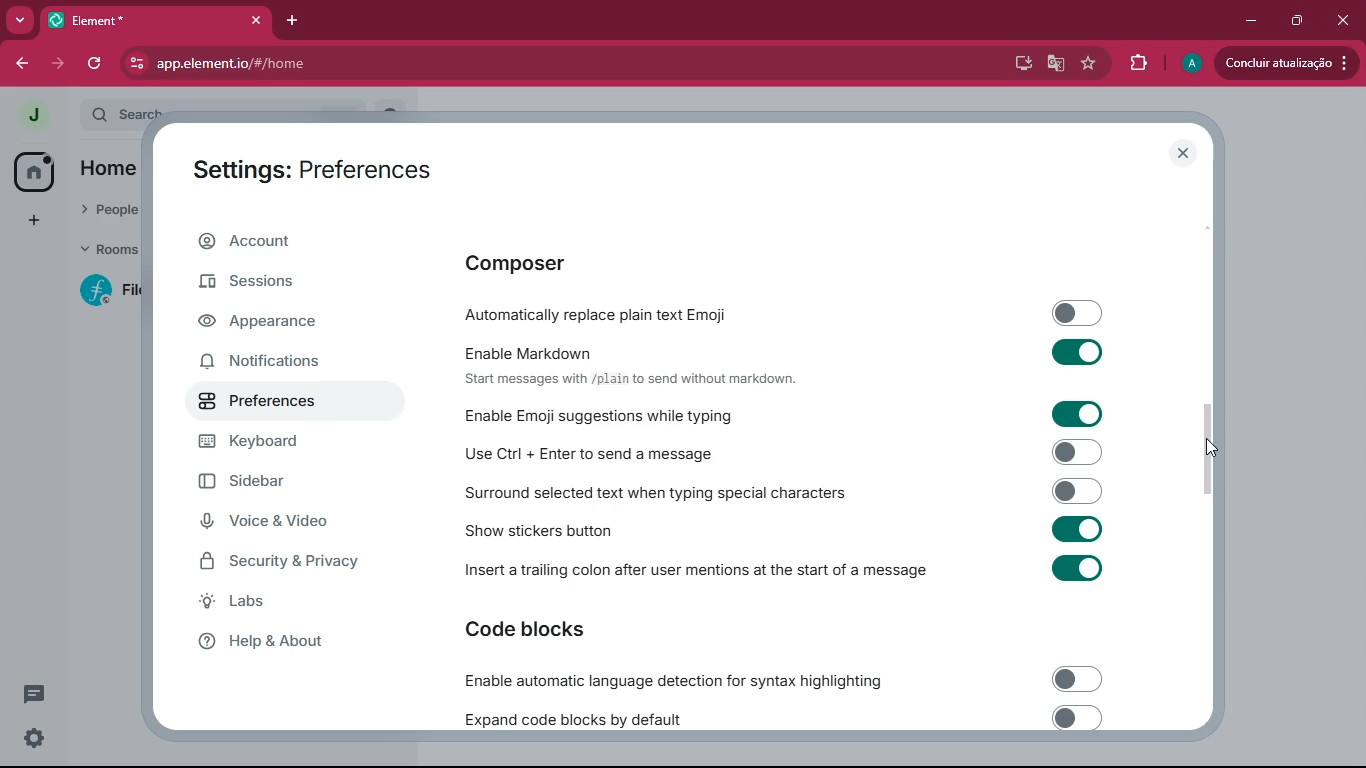 The image size is (1366, 768). I want to click on profile, so click(1187, 63).